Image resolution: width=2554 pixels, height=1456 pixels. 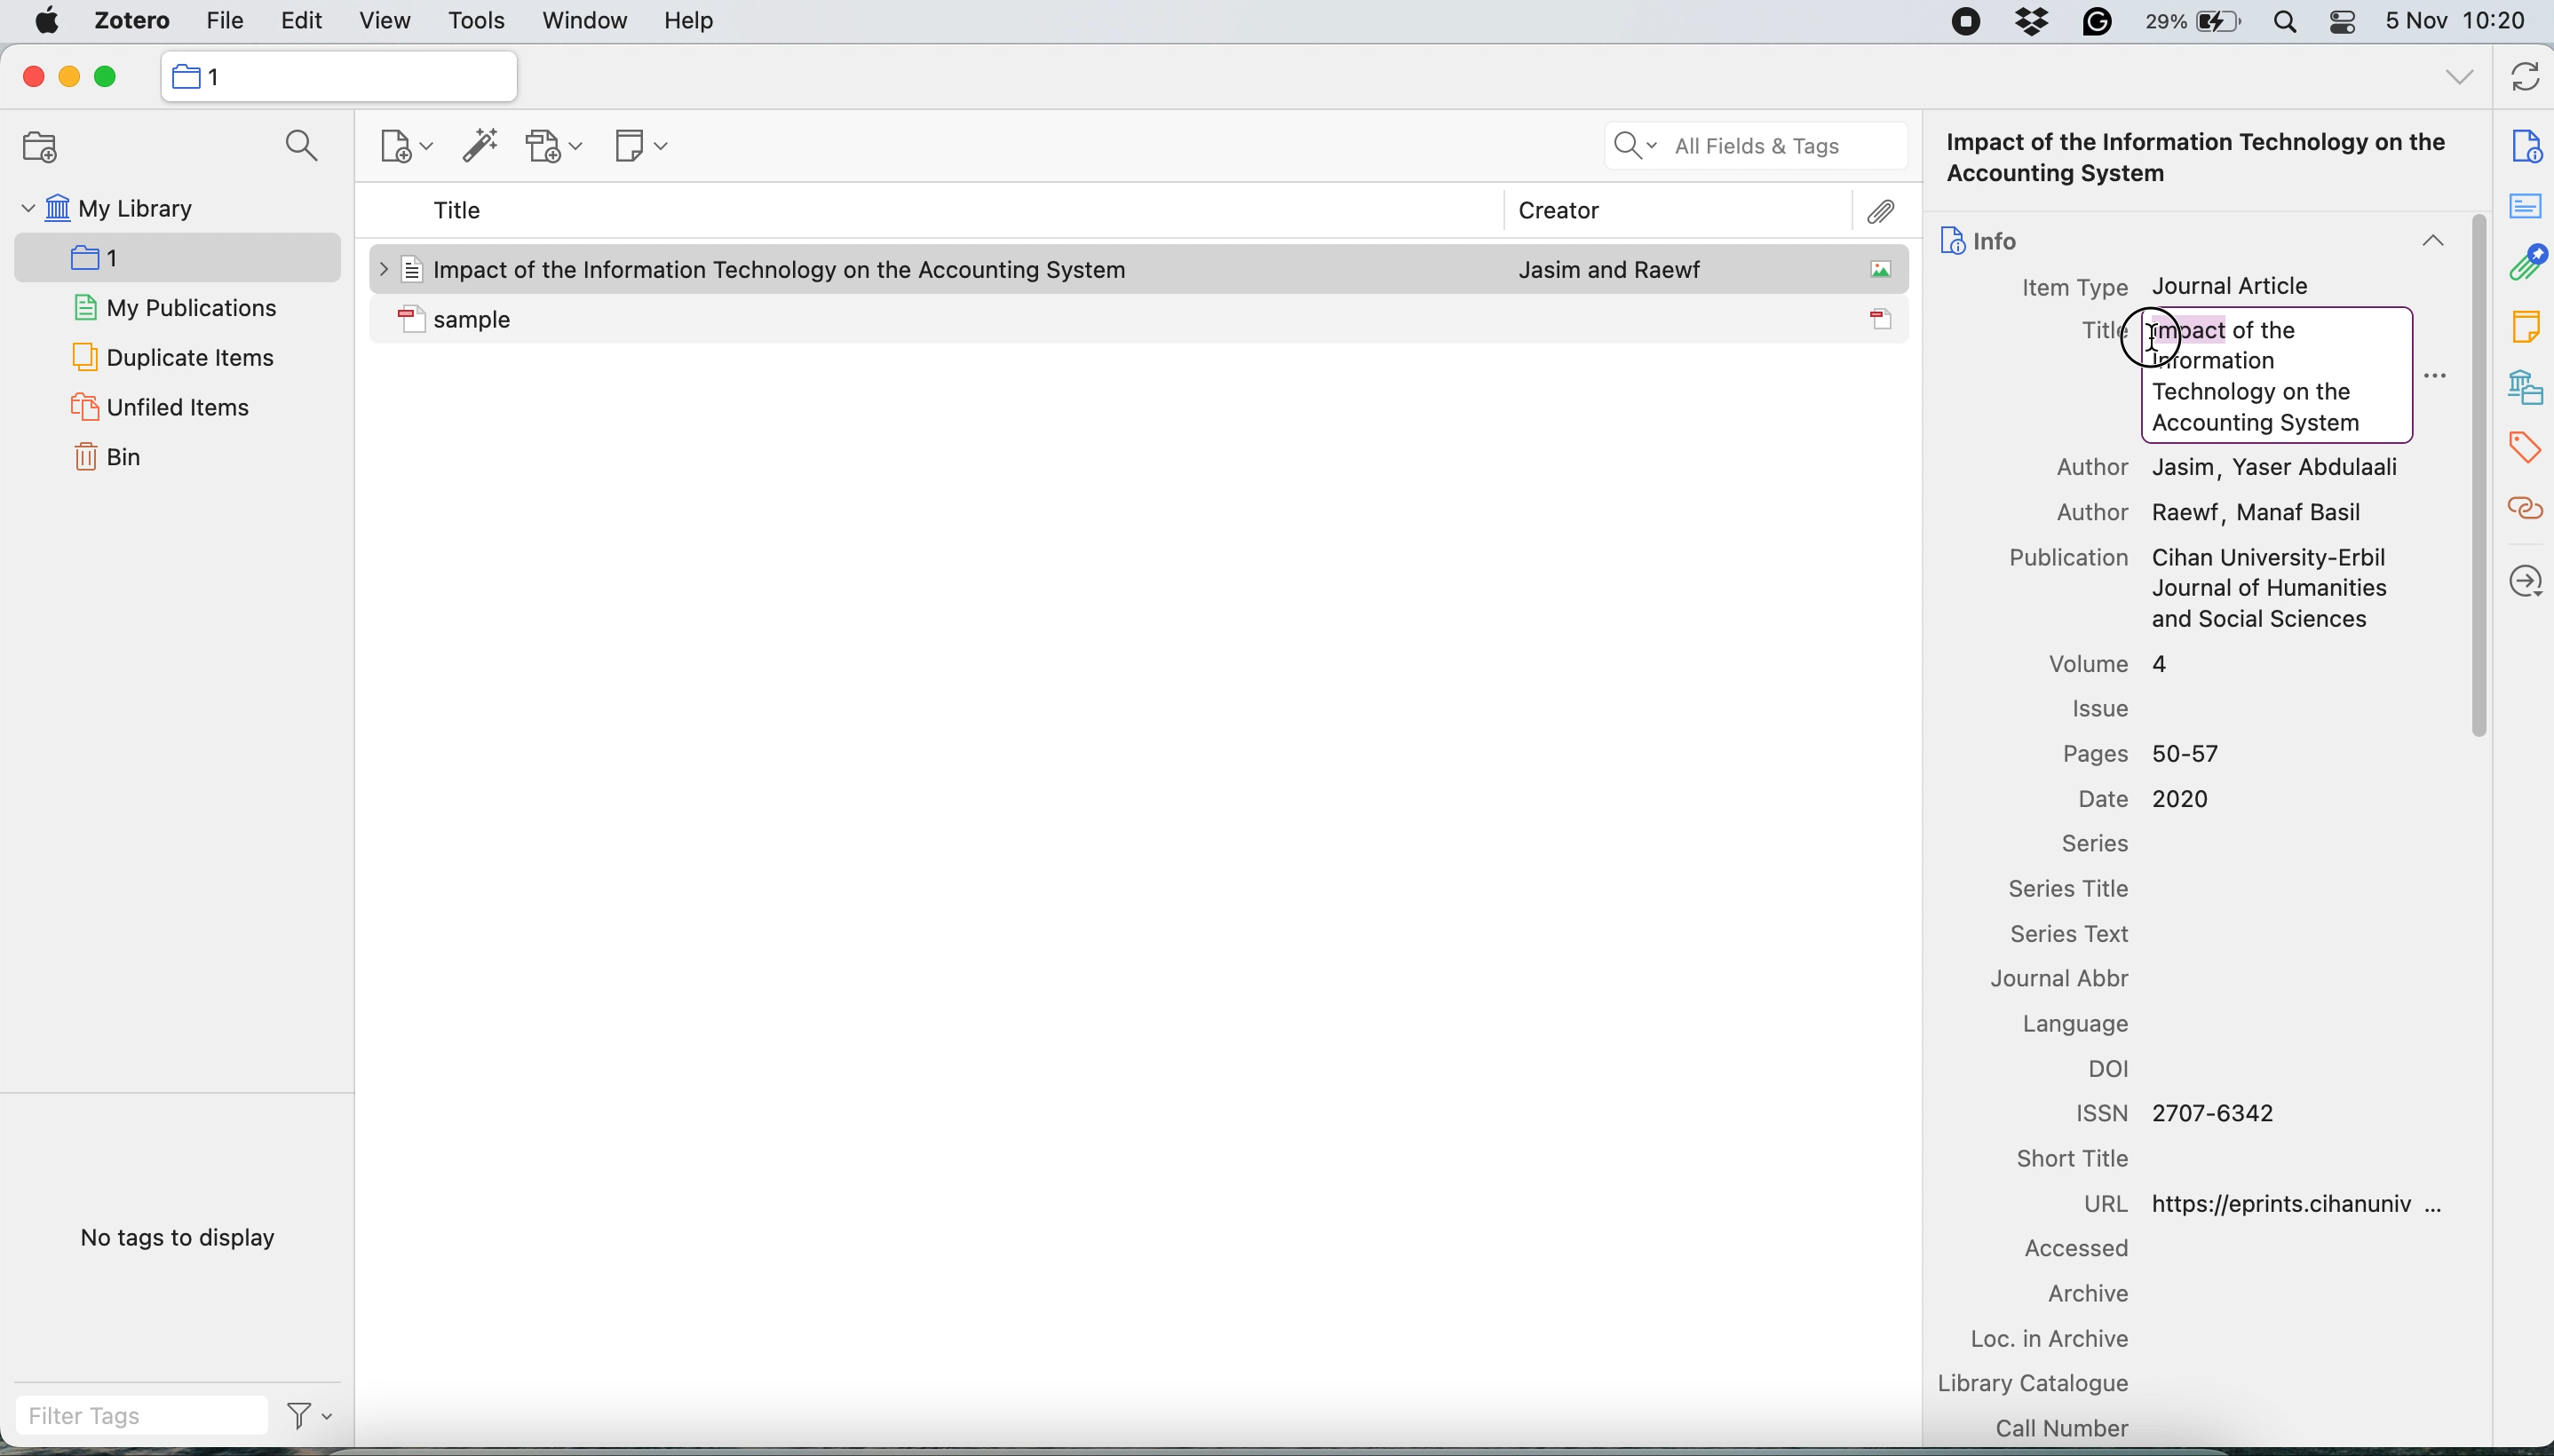 What do you see at coordinates (2183, 1113) in the screenshot?
I see `ISSN 2707-6342` at bounding box center [2183, 1113].